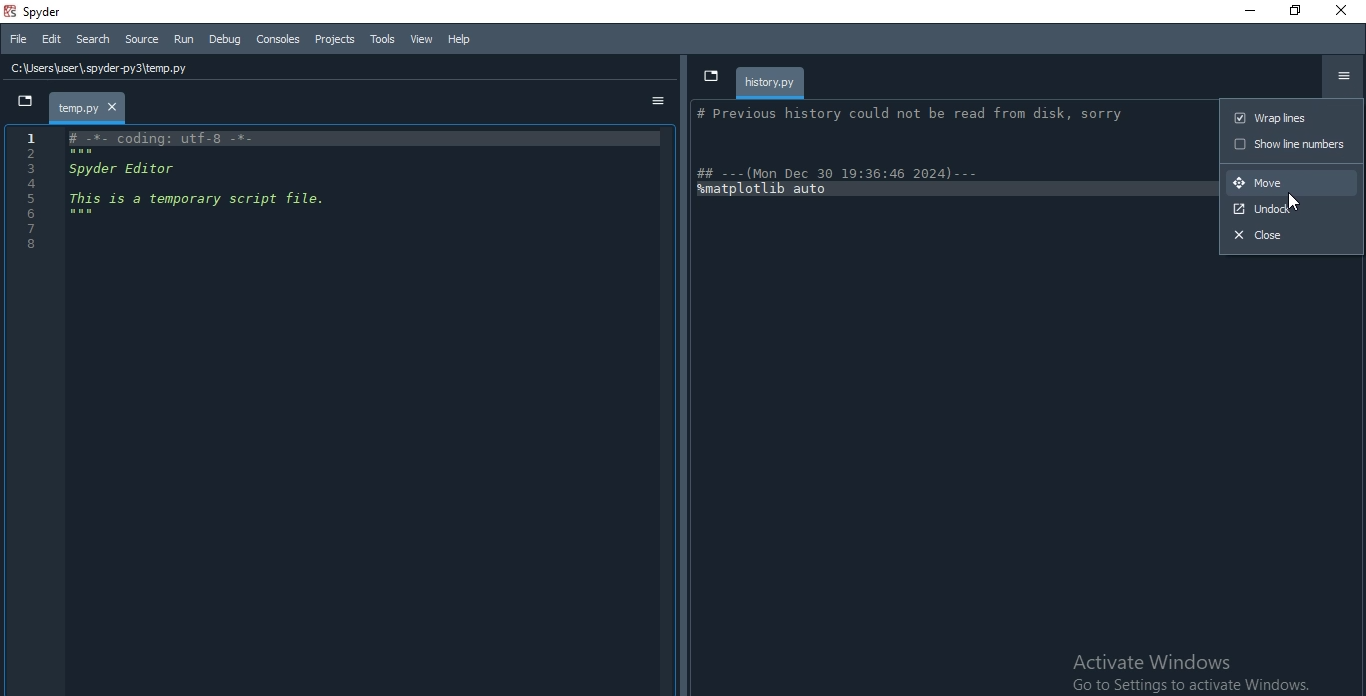  Describe the element at coordinates (22, 101) in the screenshot. I see `dropdown` at that location.